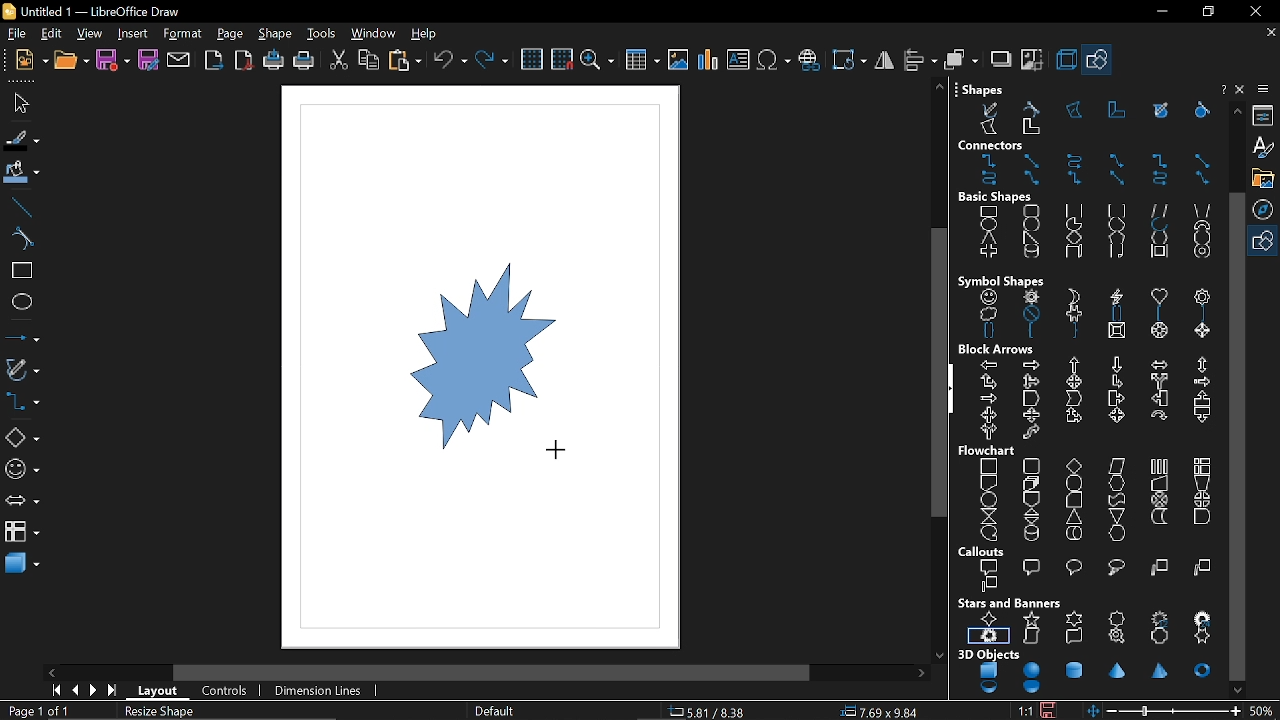  I want to click on Close, so click(1221, 89).